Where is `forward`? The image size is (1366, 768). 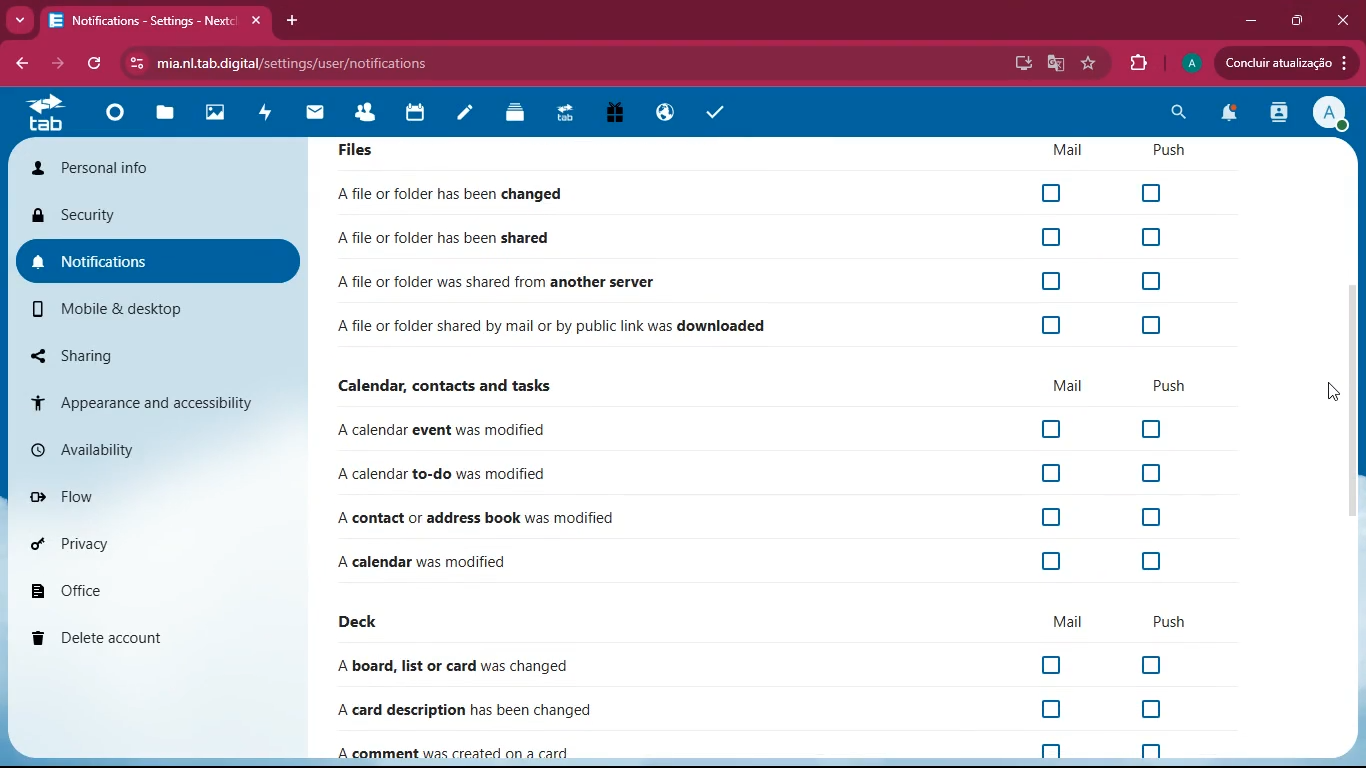
forward is located at coordinates (55, 62).